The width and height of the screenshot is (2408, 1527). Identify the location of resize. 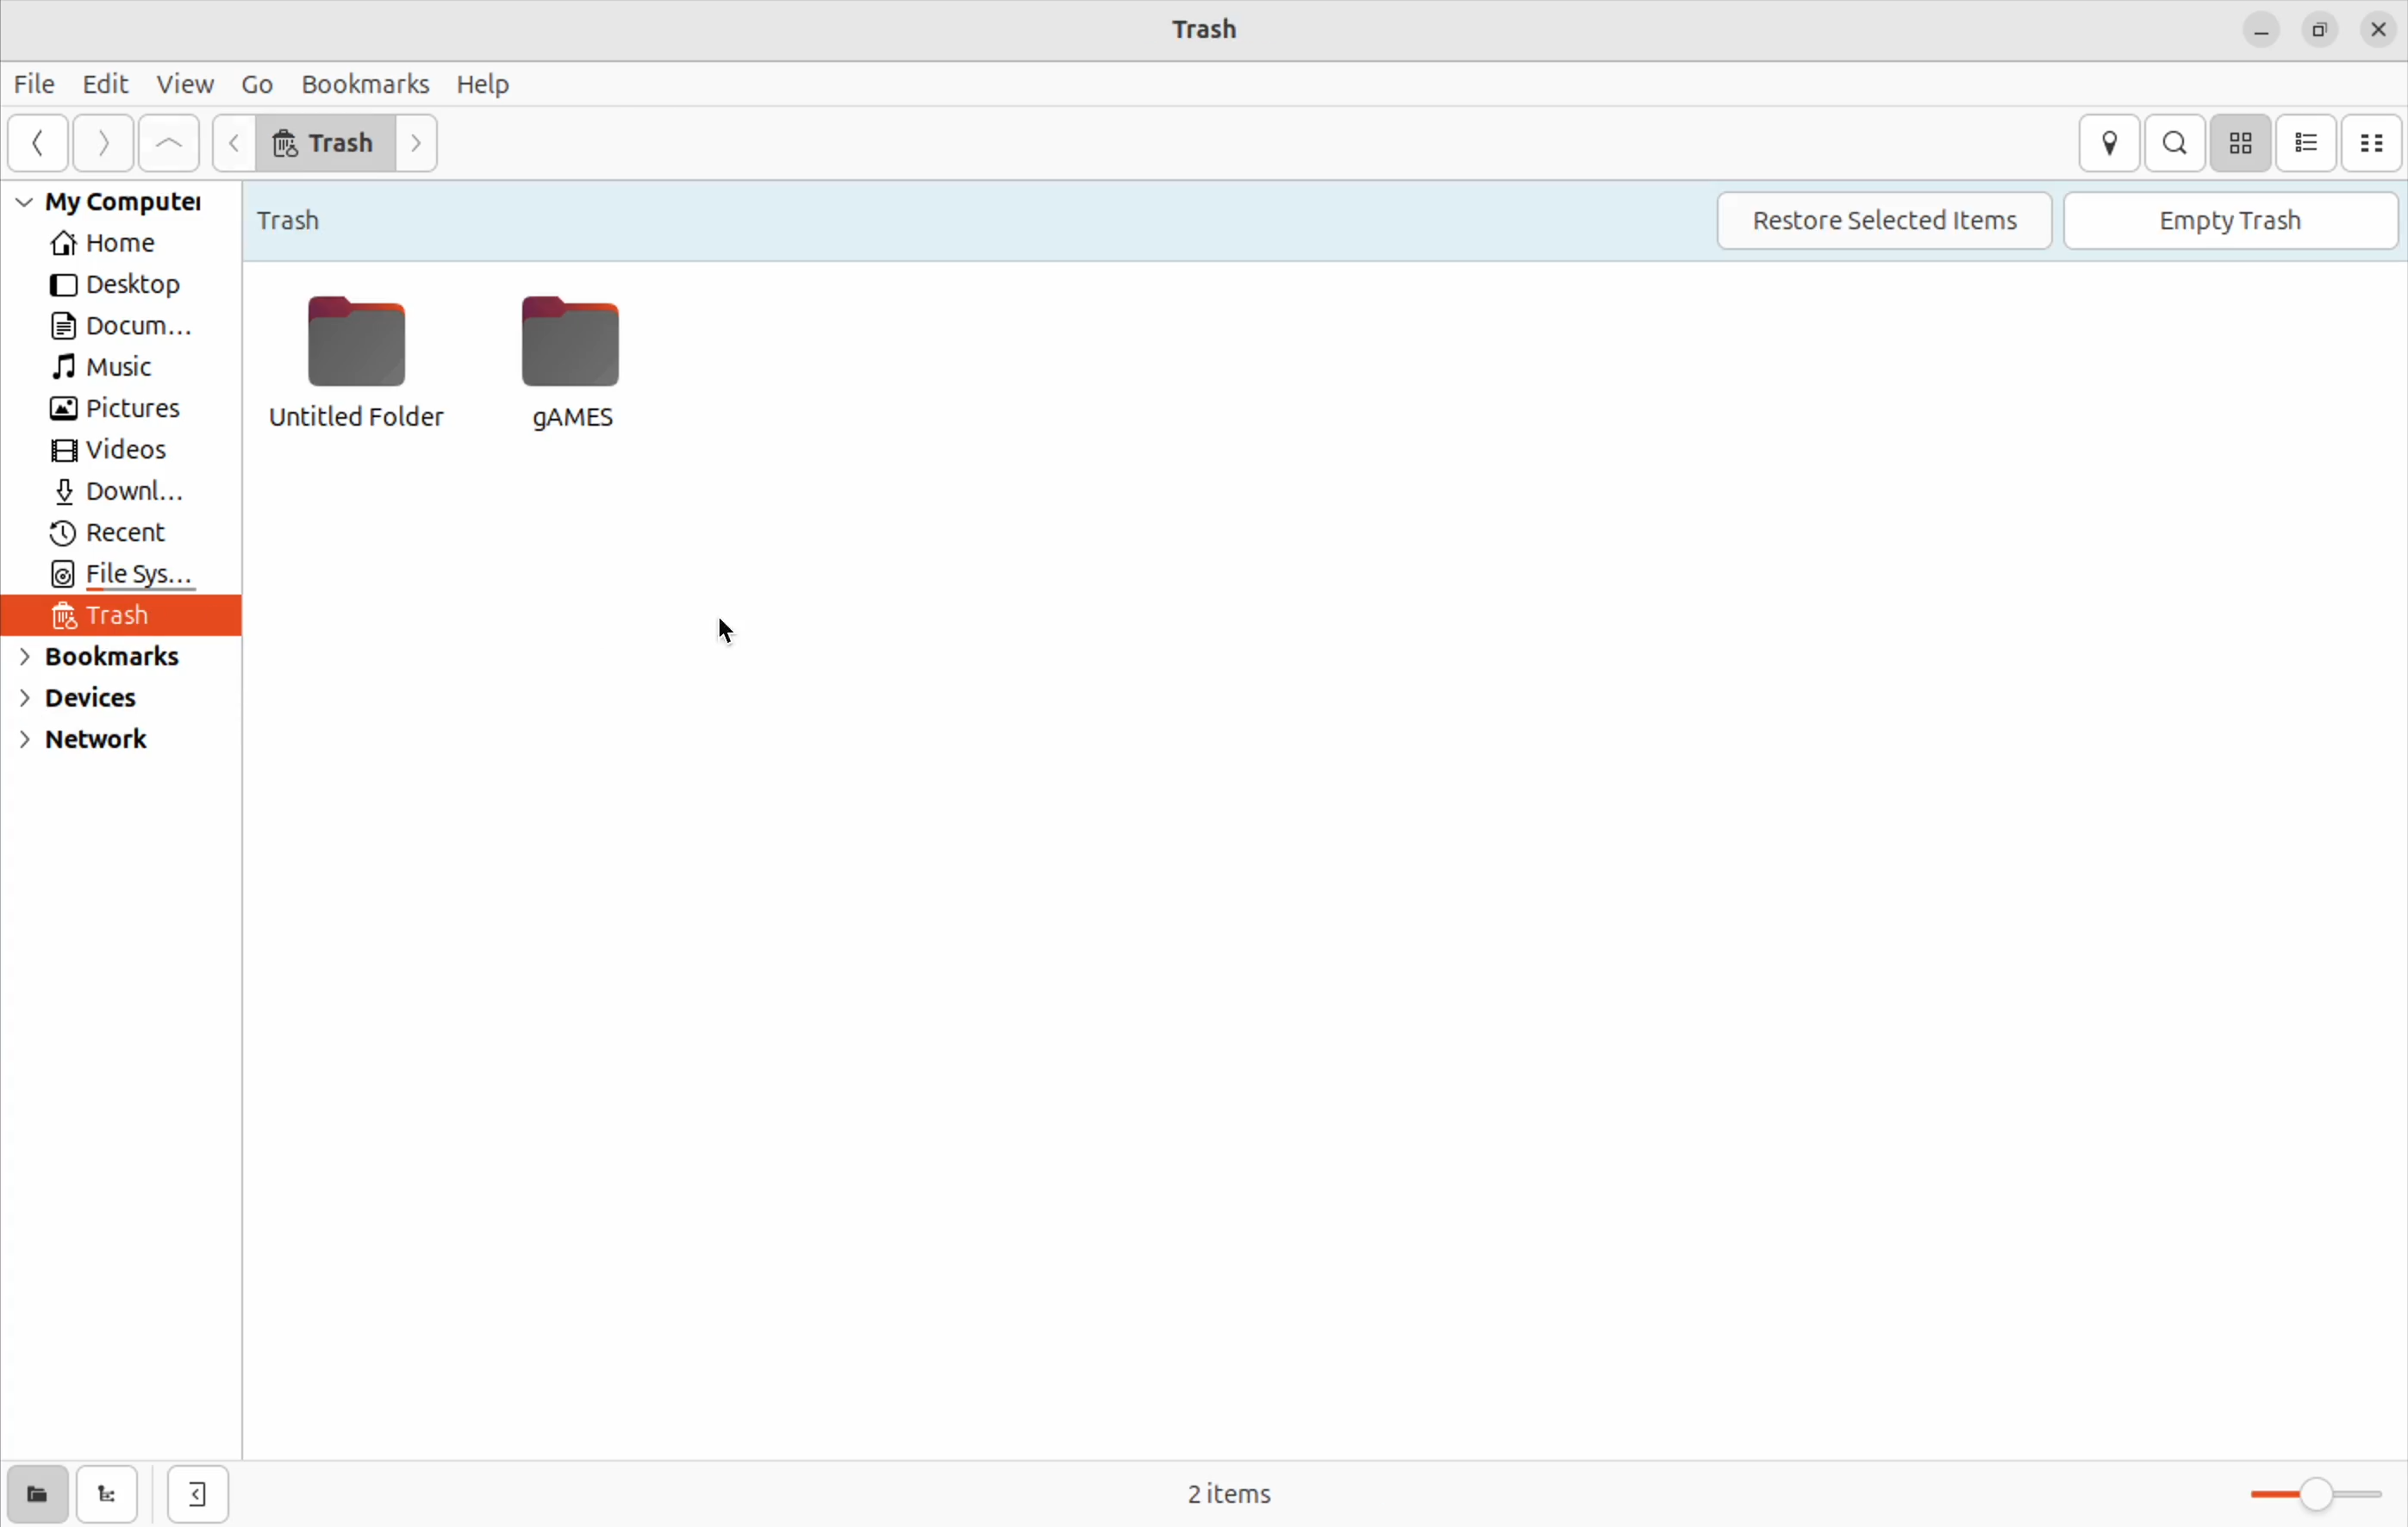
(2320, 31).